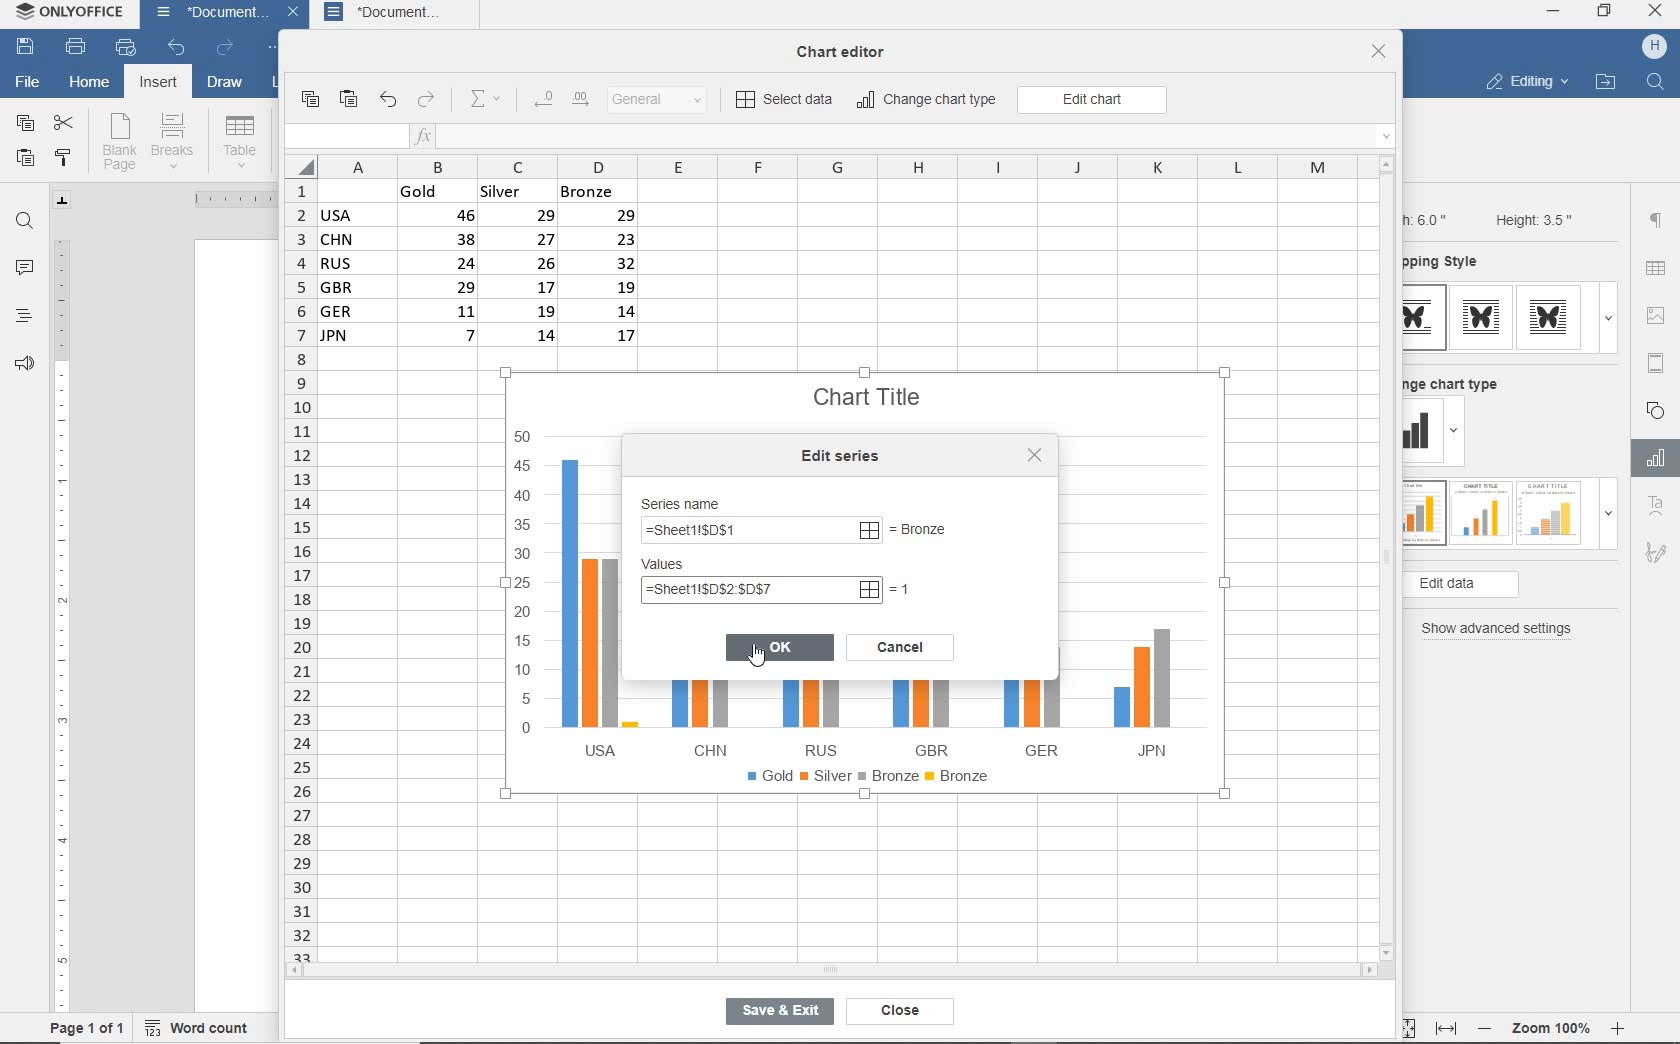  What do you see at coordinates (22, 368) in the screenshot?
I see `feedback & support` at bounding box center [22, 368].